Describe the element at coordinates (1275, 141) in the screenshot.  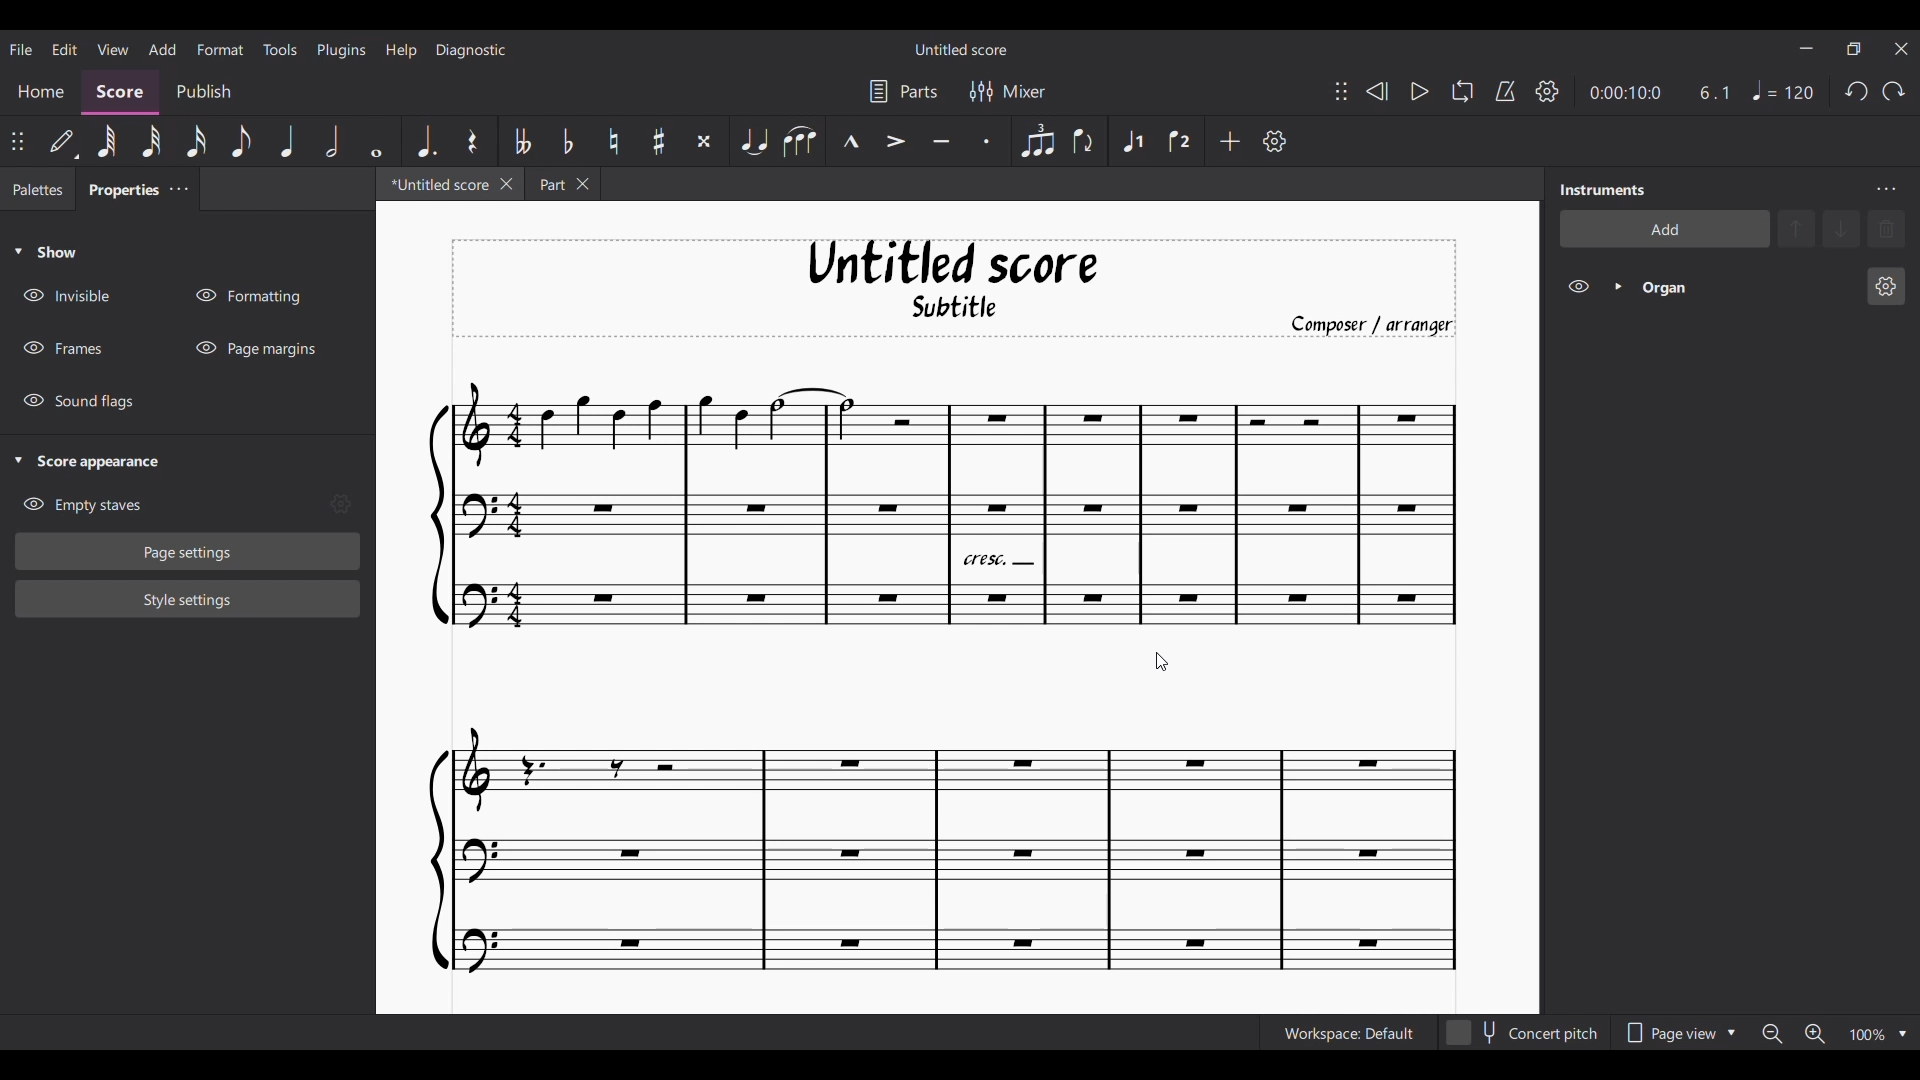
I see `Customize toolbar` at that location.